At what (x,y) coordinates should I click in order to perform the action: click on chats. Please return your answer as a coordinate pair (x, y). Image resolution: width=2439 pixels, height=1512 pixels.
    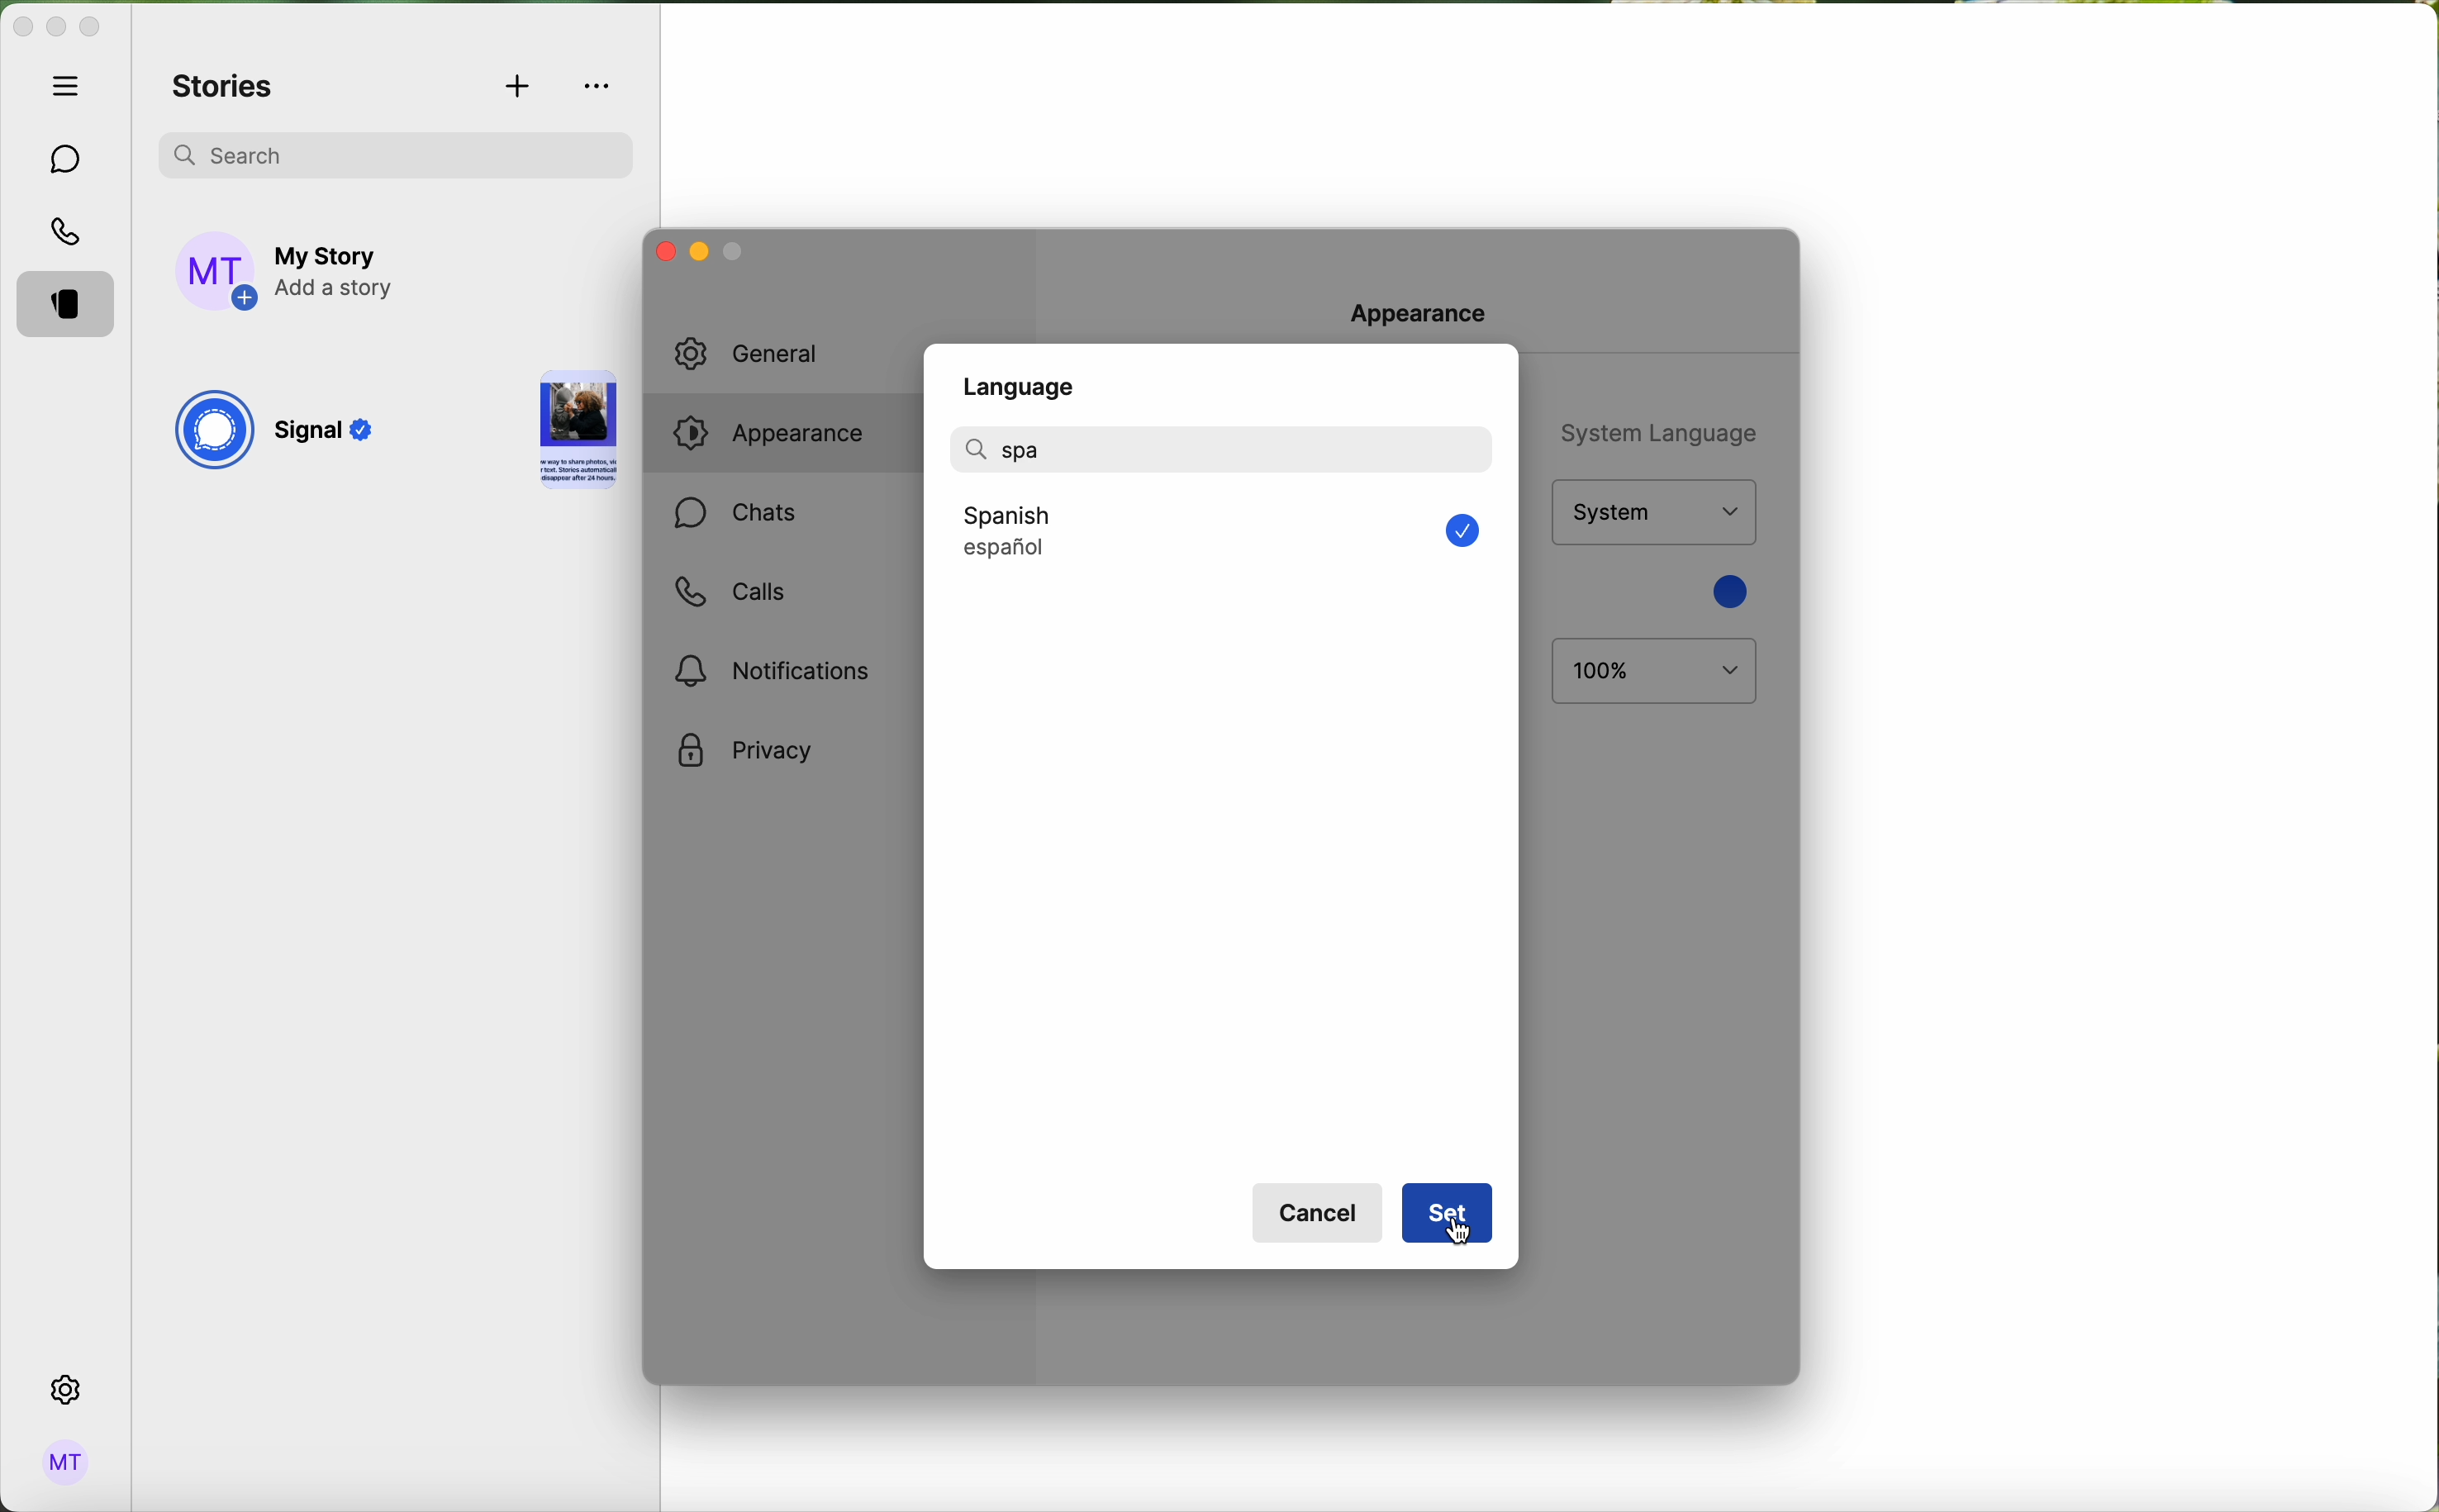
    Looking at the image, I should click on (67, 160).